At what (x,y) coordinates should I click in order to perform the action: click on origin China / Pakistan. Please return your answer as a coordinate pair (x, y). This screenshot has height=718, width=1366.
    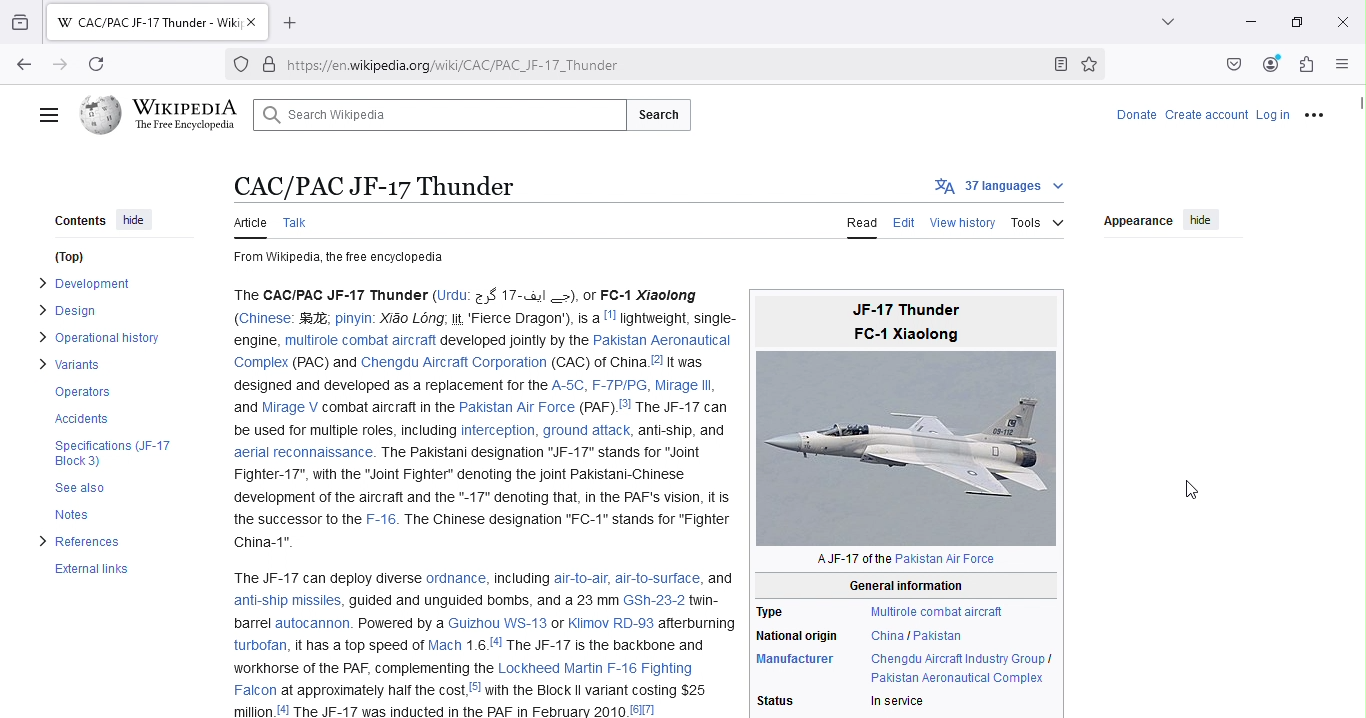
    Looking at the image, I should click on (914, 635).